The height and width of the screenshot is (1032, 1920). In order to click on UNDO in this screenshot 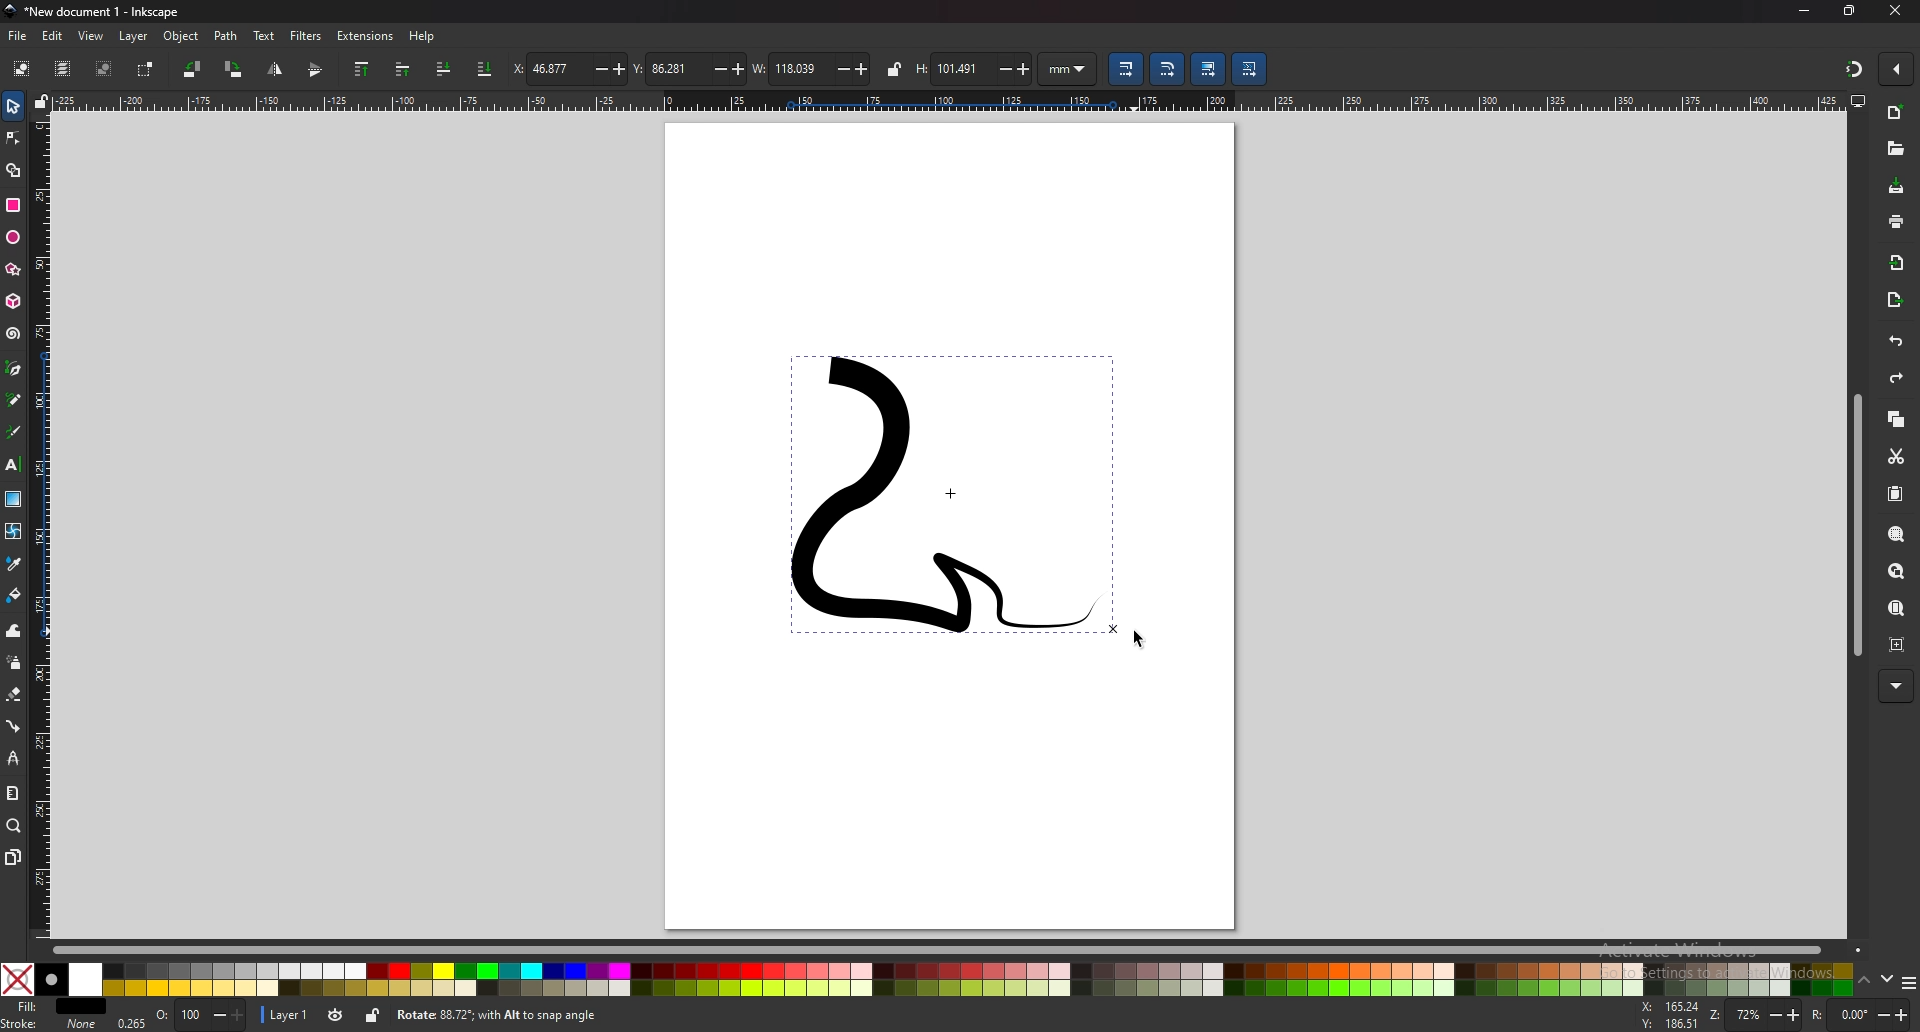, I will do `click(1894, 341)`.